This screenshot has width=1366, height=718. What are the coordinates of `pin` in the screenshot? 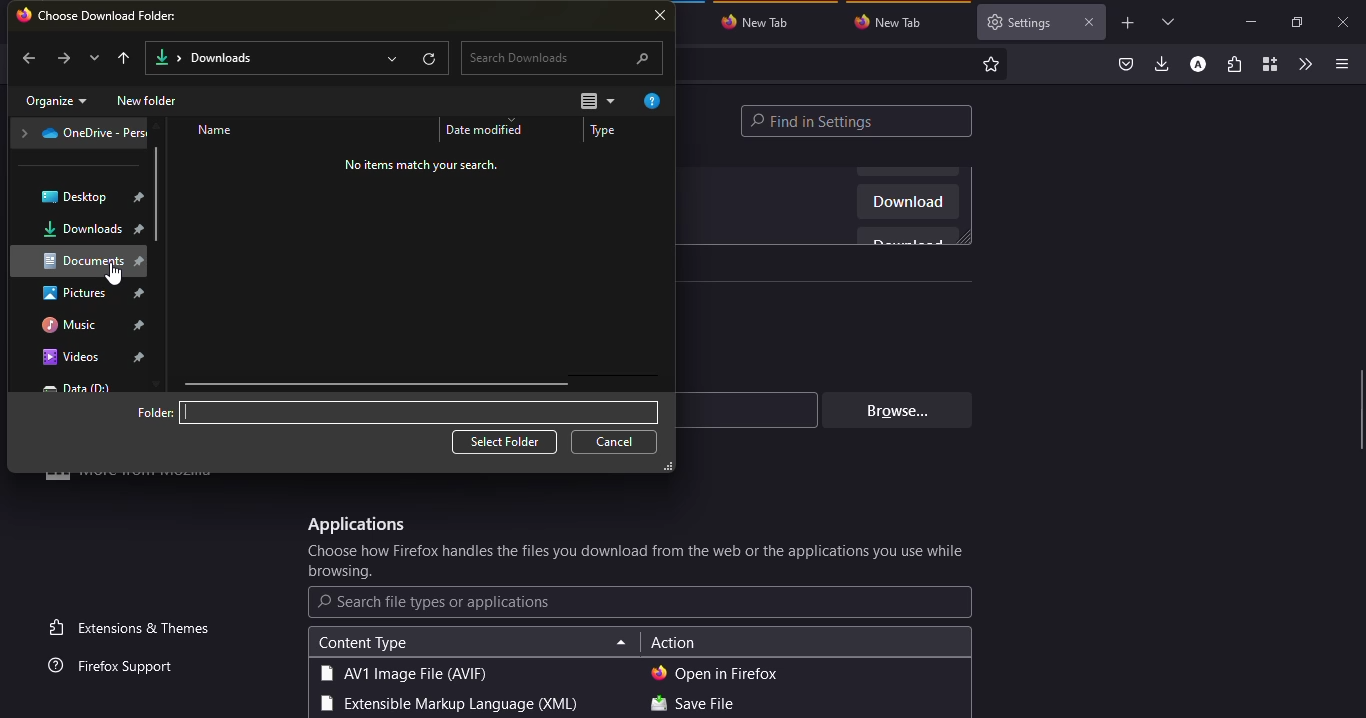 It's located at (142, 293).